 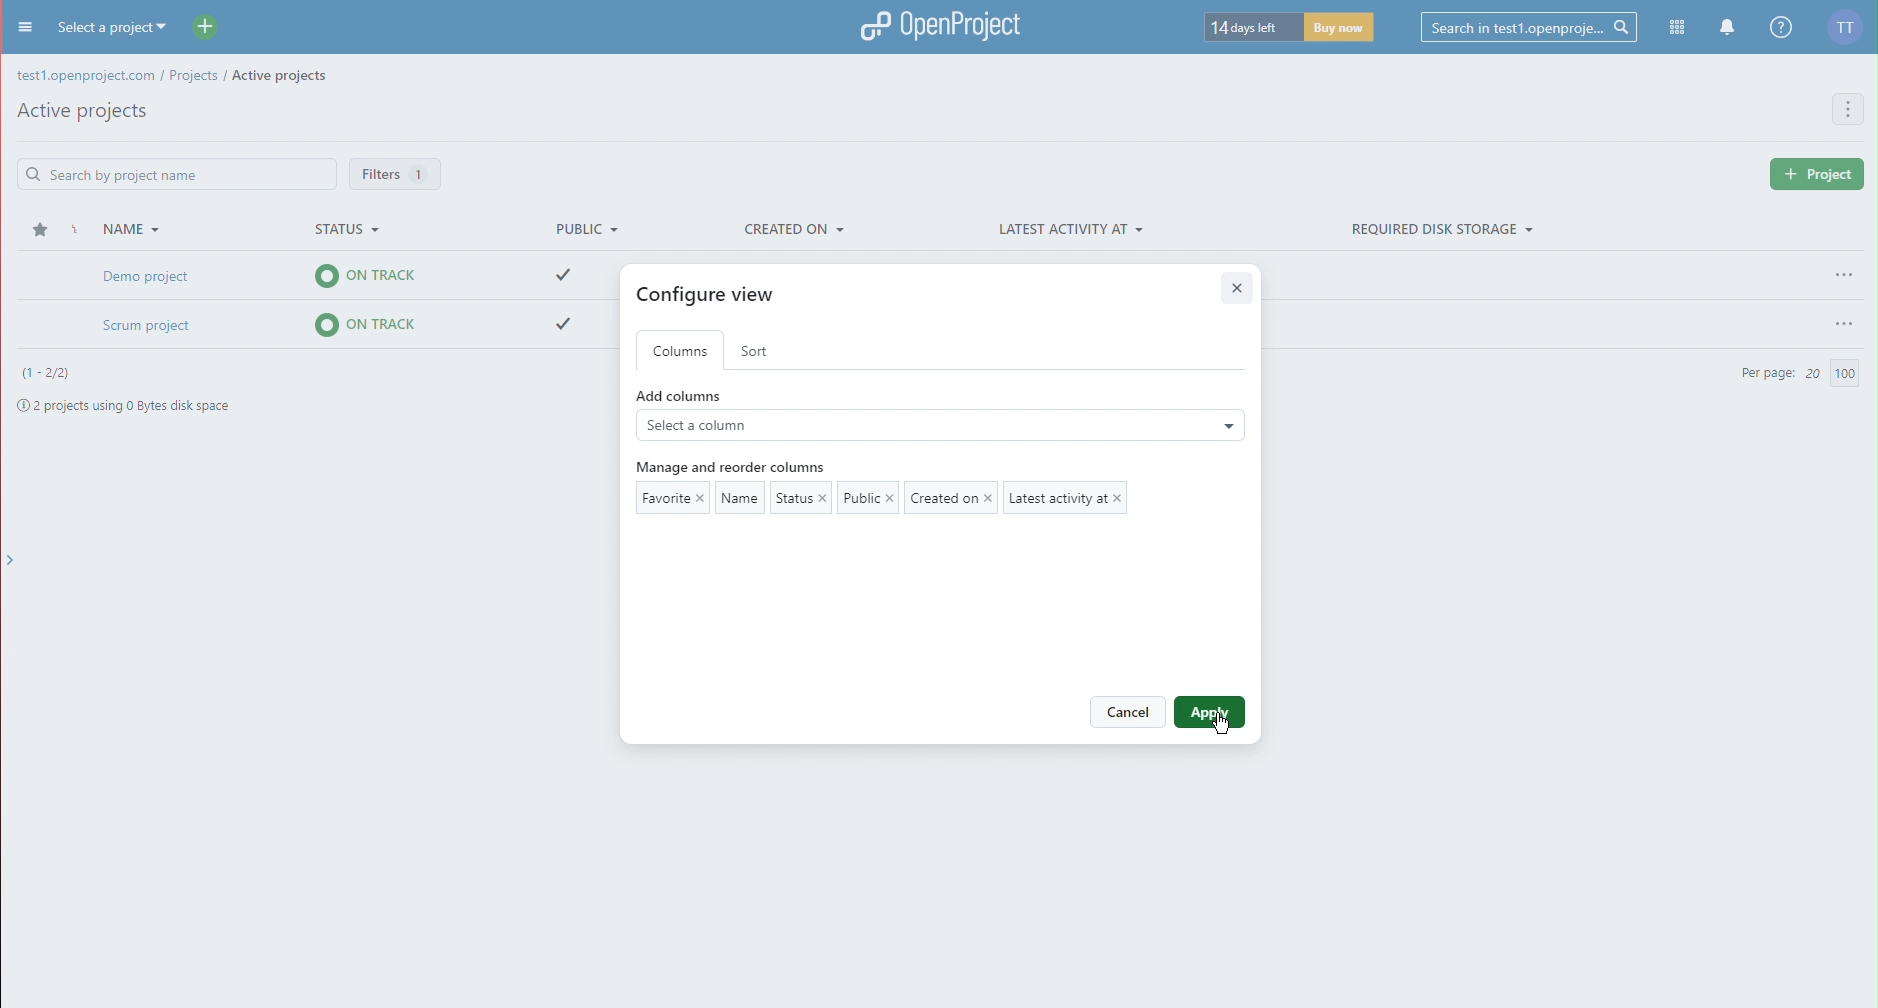 I want to click on Active Projects, so click(x=83, y=113).